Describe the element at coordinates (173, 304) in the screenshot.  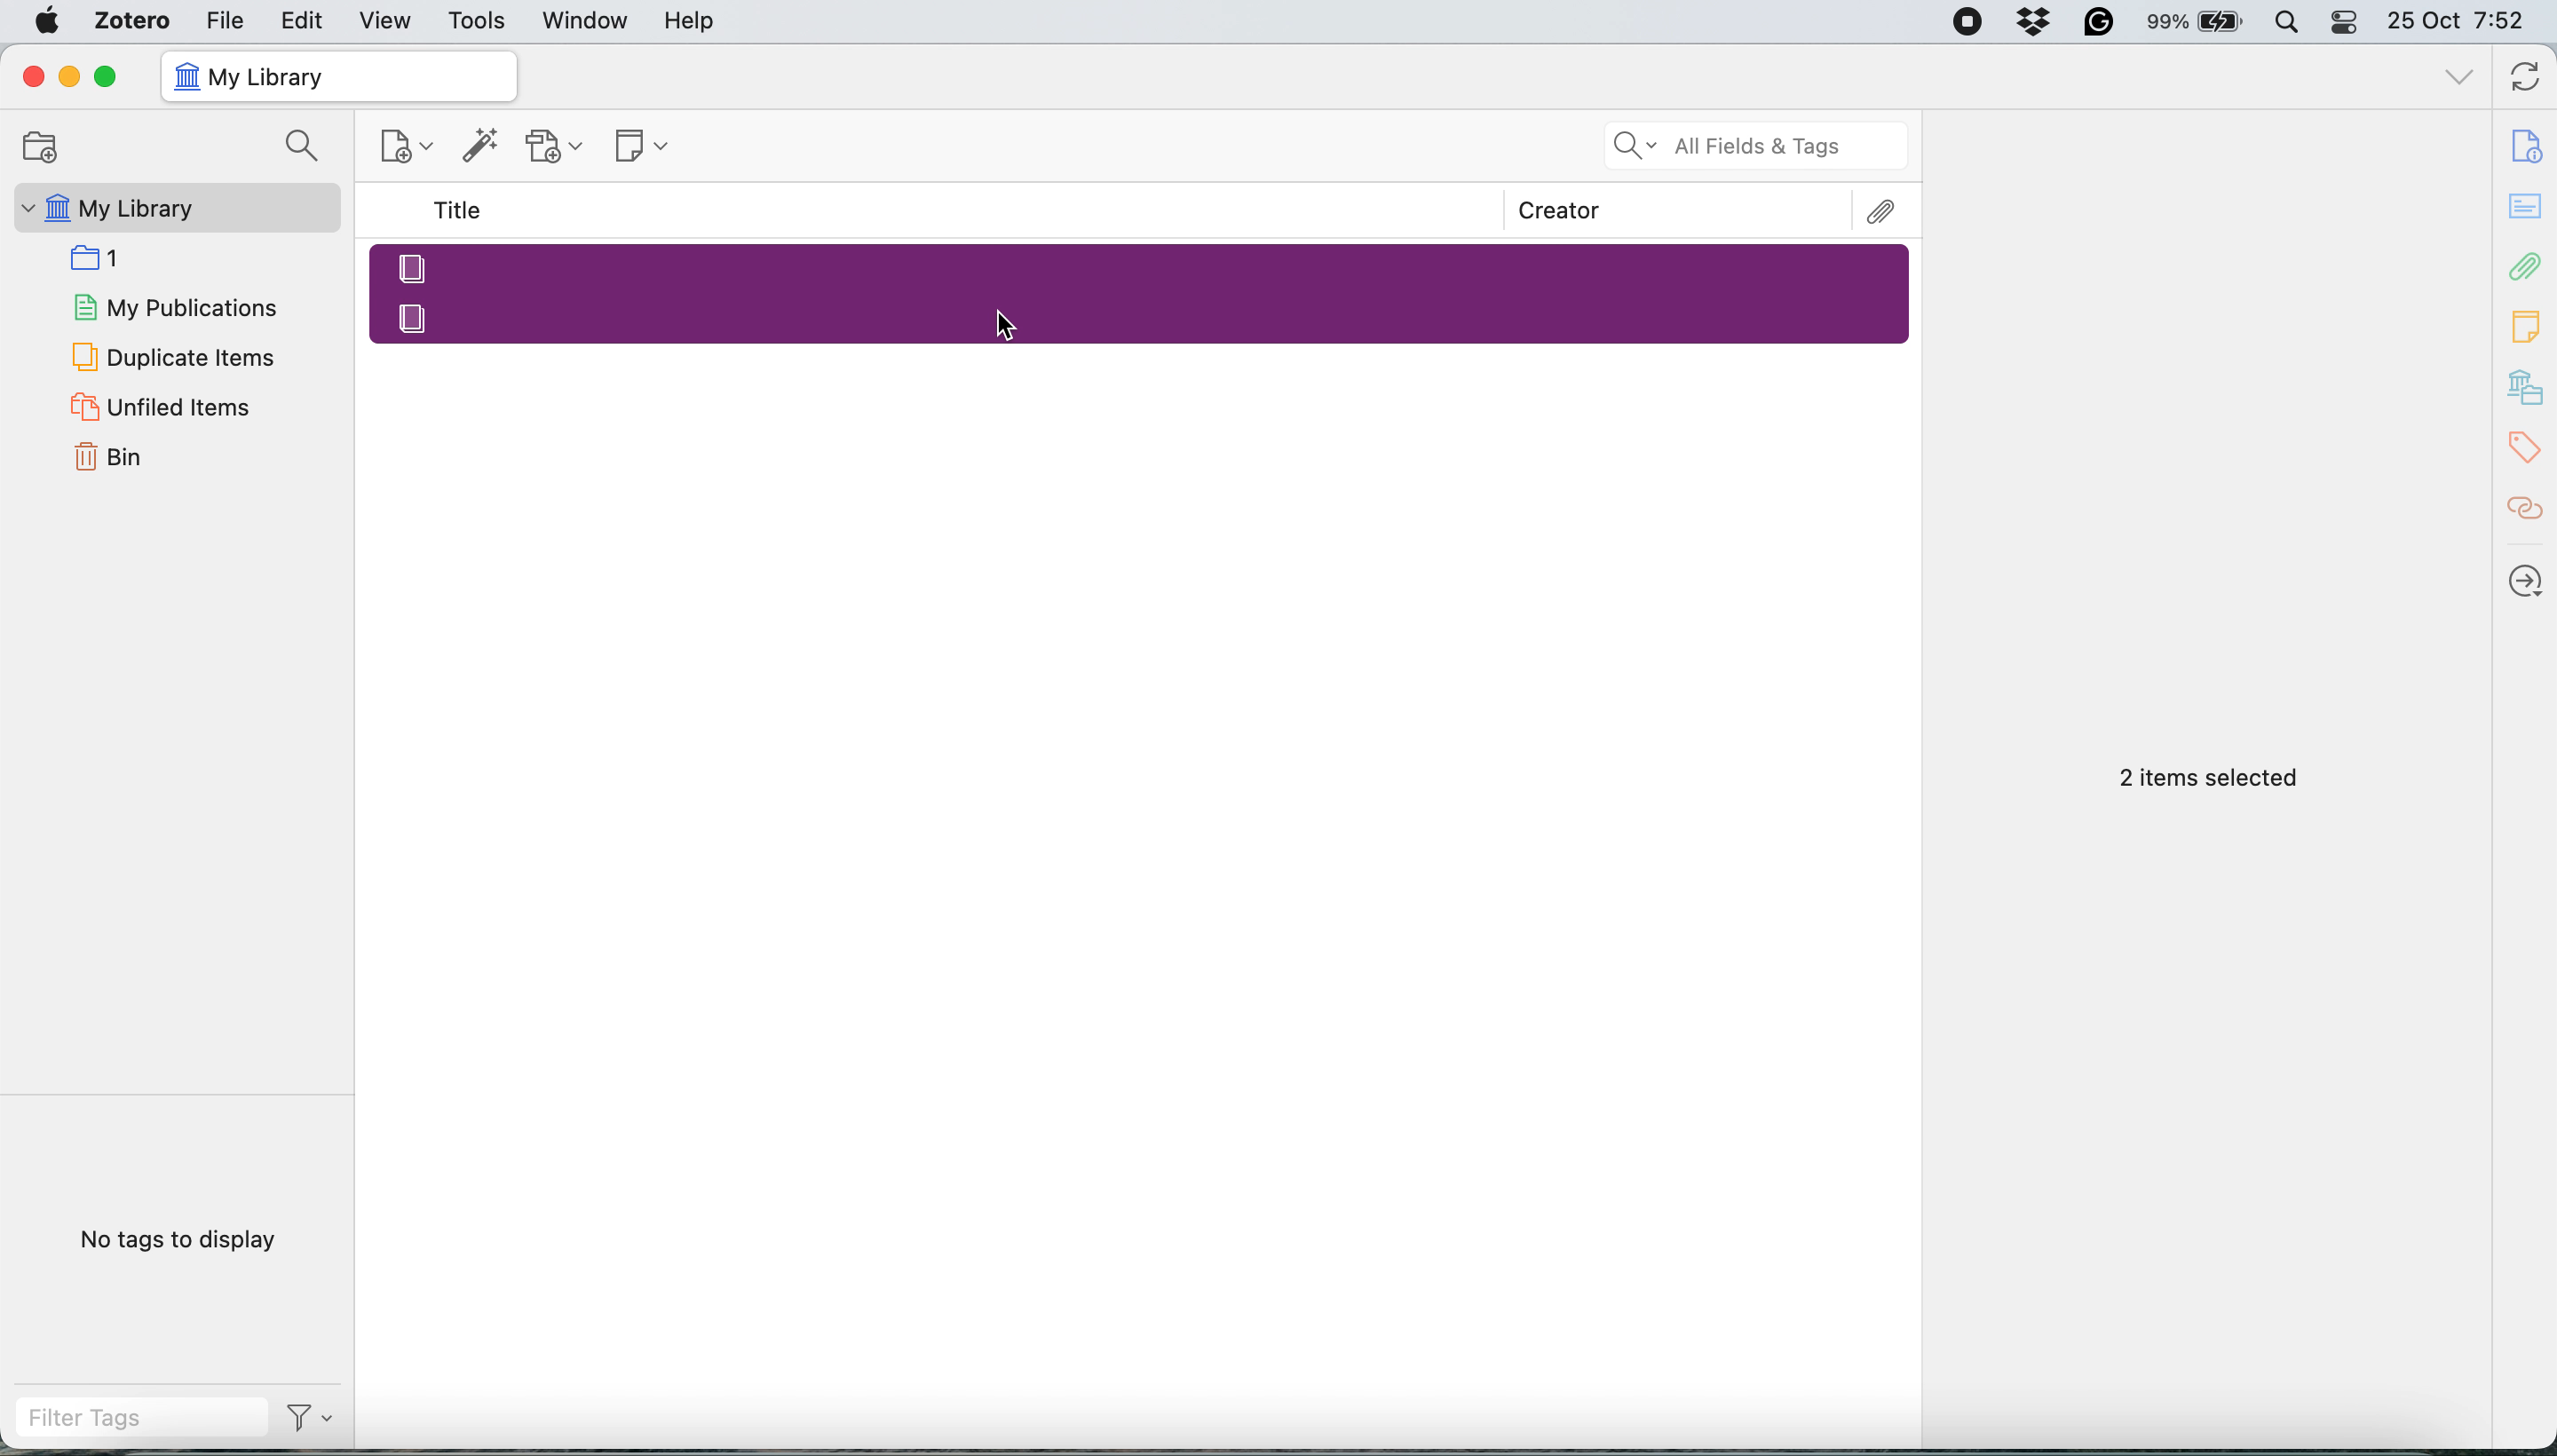
I see `My Publications` at that location.